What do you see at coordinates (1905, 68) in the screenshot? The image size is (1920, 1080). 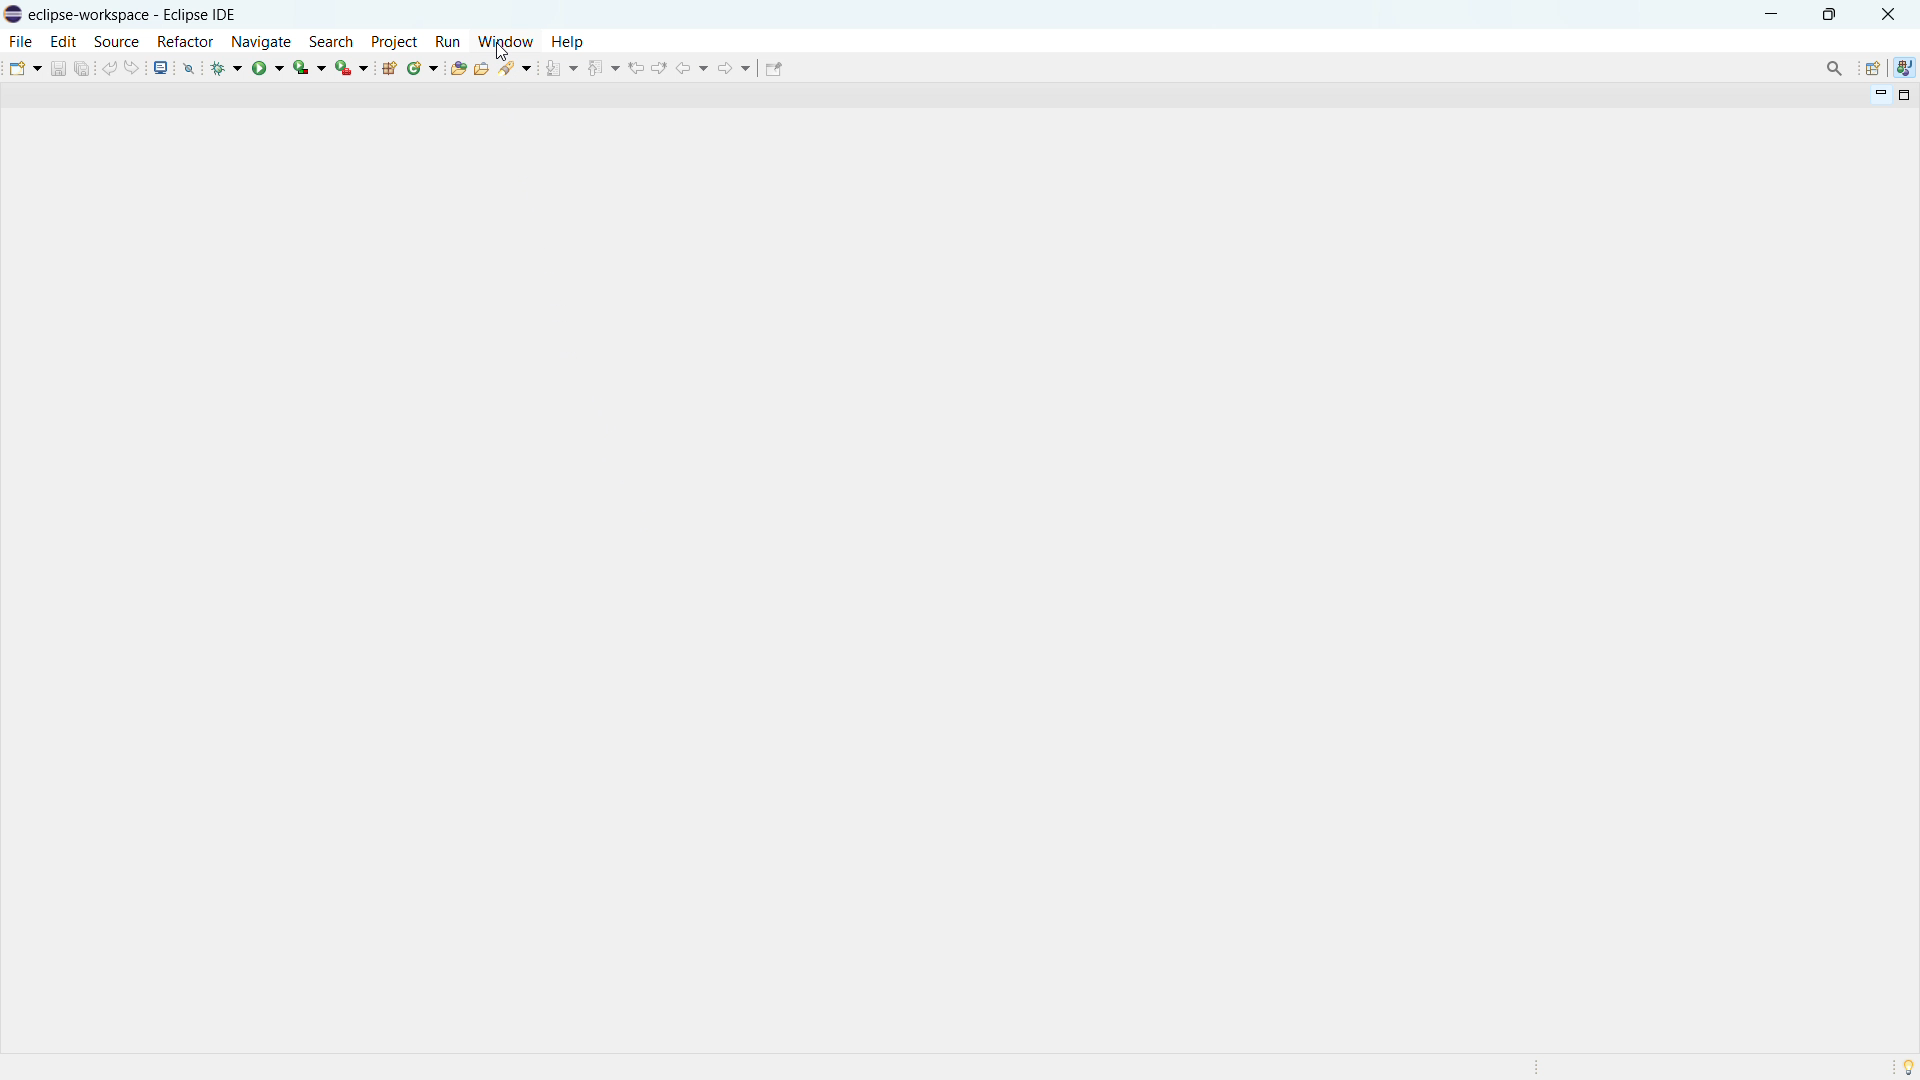 I see `java` at bounding box center [1905, 68].